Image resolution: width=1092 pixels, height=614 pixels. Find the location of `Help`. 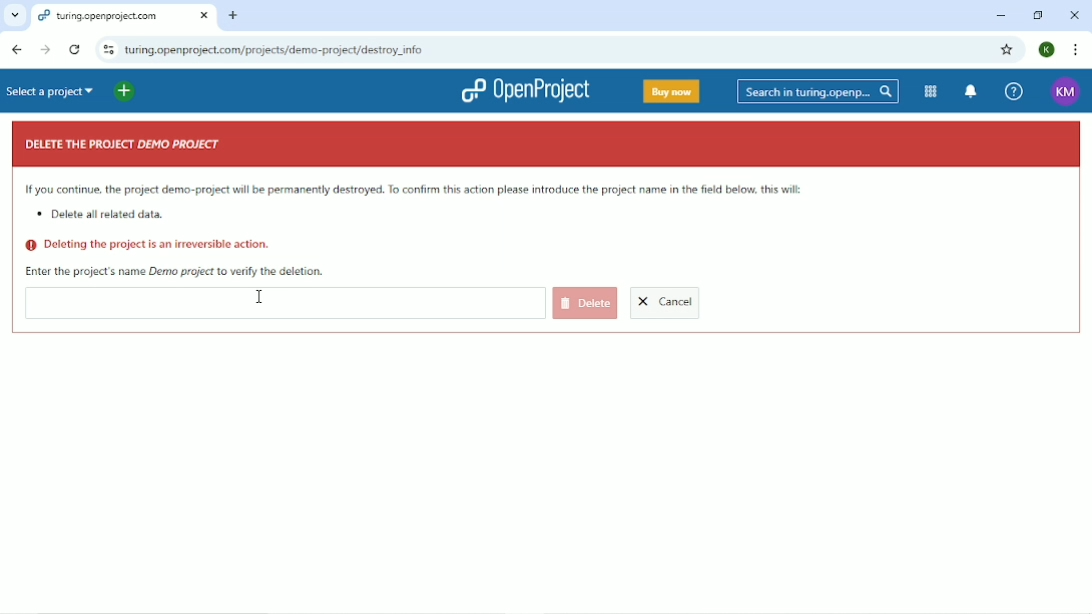

Help is located at coordinates (1013, 92).